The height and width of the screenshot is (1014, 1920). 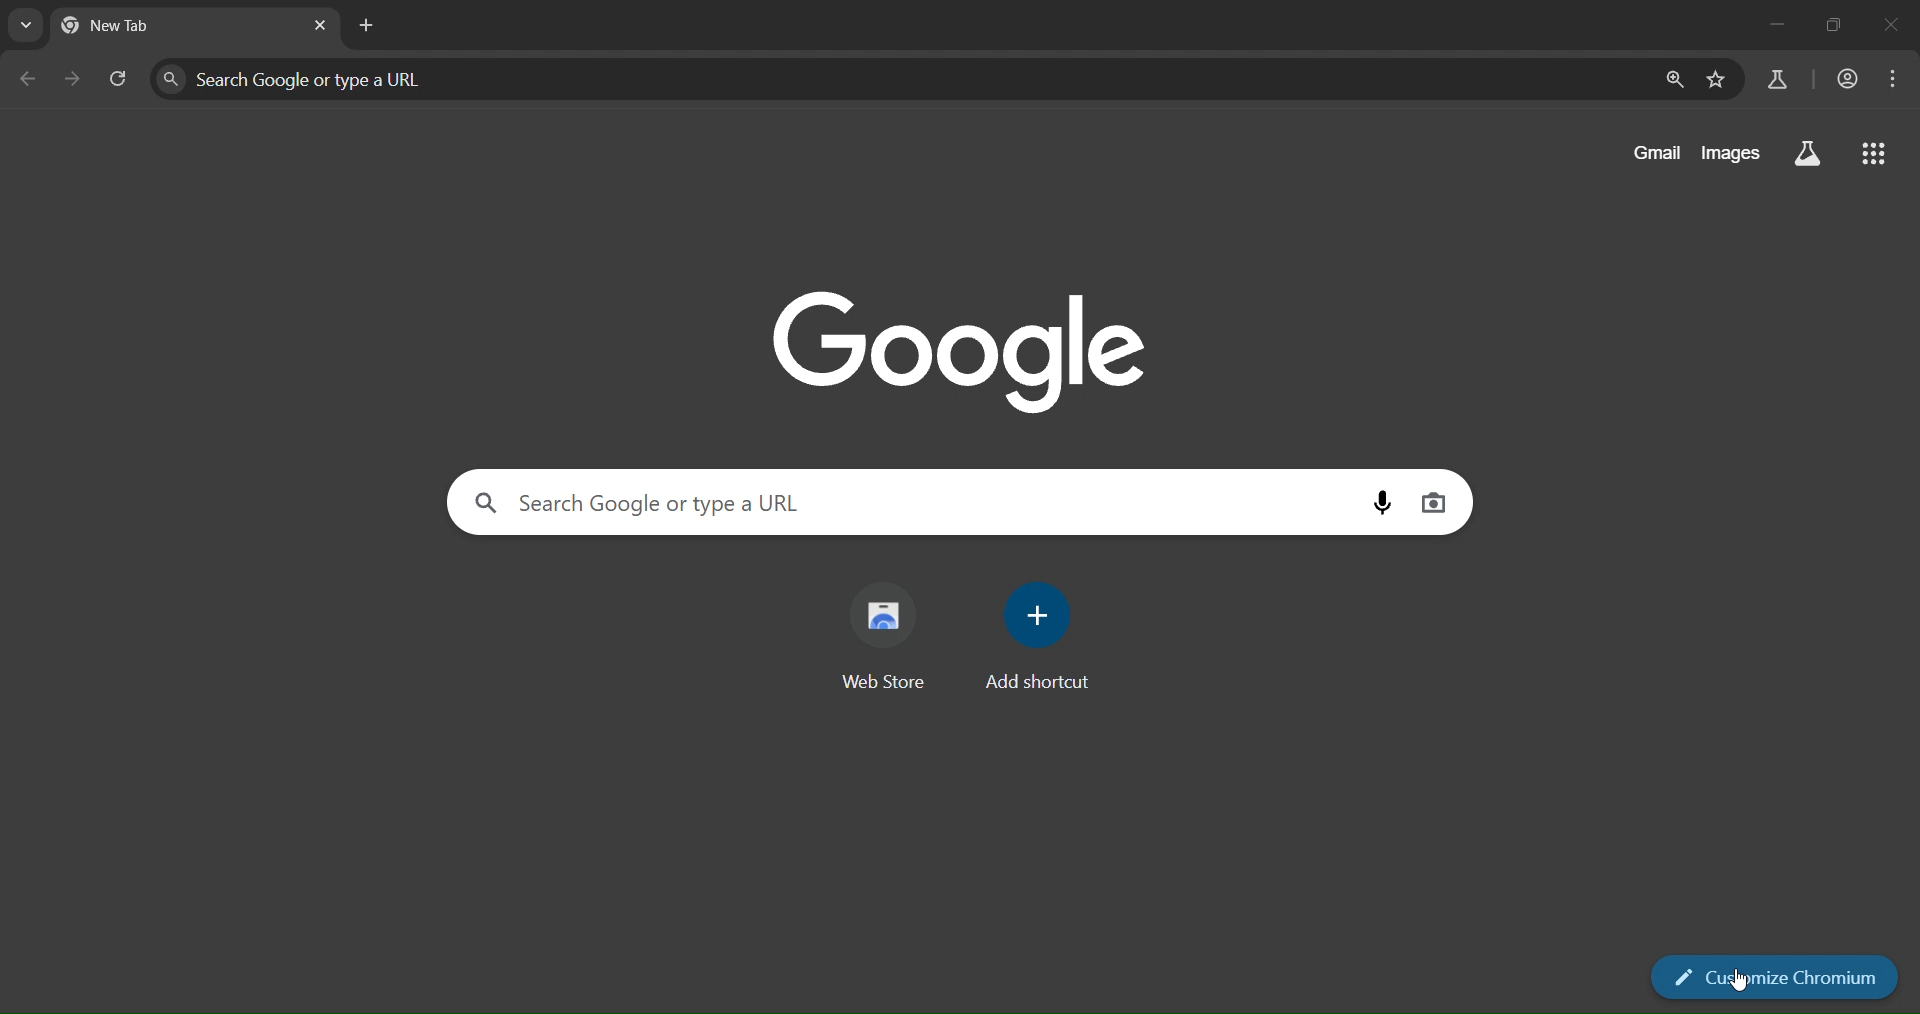 I want to click on search labs, so click(x=1805, y=154).